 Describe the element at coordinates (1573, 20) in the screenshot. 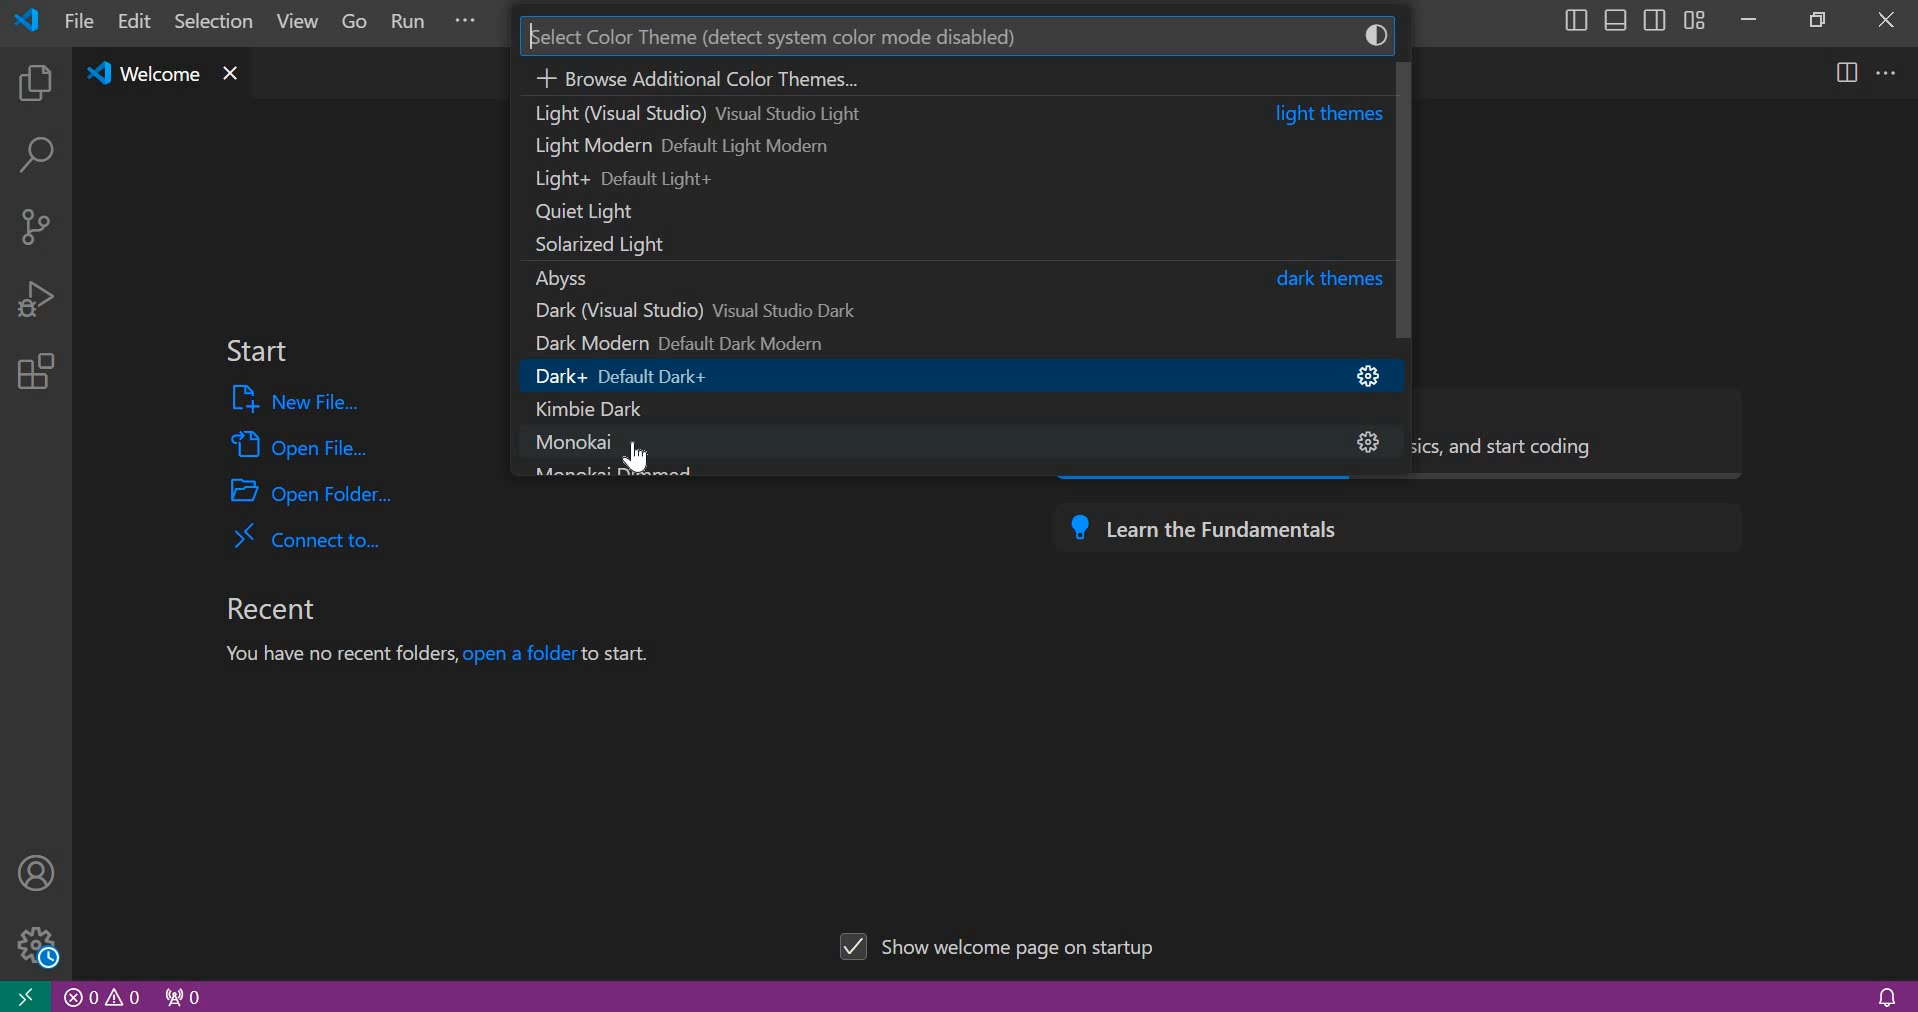

I see `toggle primary sidebar` at that location.